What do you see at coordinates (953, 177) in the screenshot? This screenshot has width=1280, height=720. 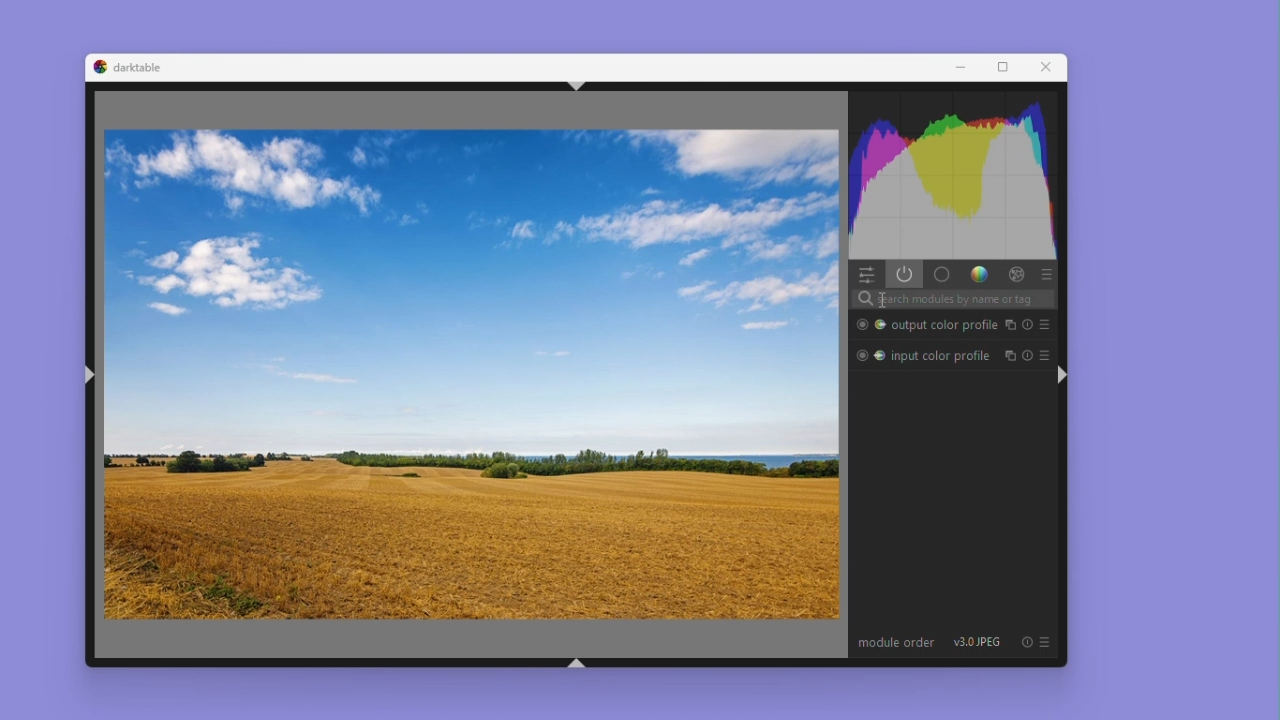 I see `Histogram` at bounding box center [953, 177].